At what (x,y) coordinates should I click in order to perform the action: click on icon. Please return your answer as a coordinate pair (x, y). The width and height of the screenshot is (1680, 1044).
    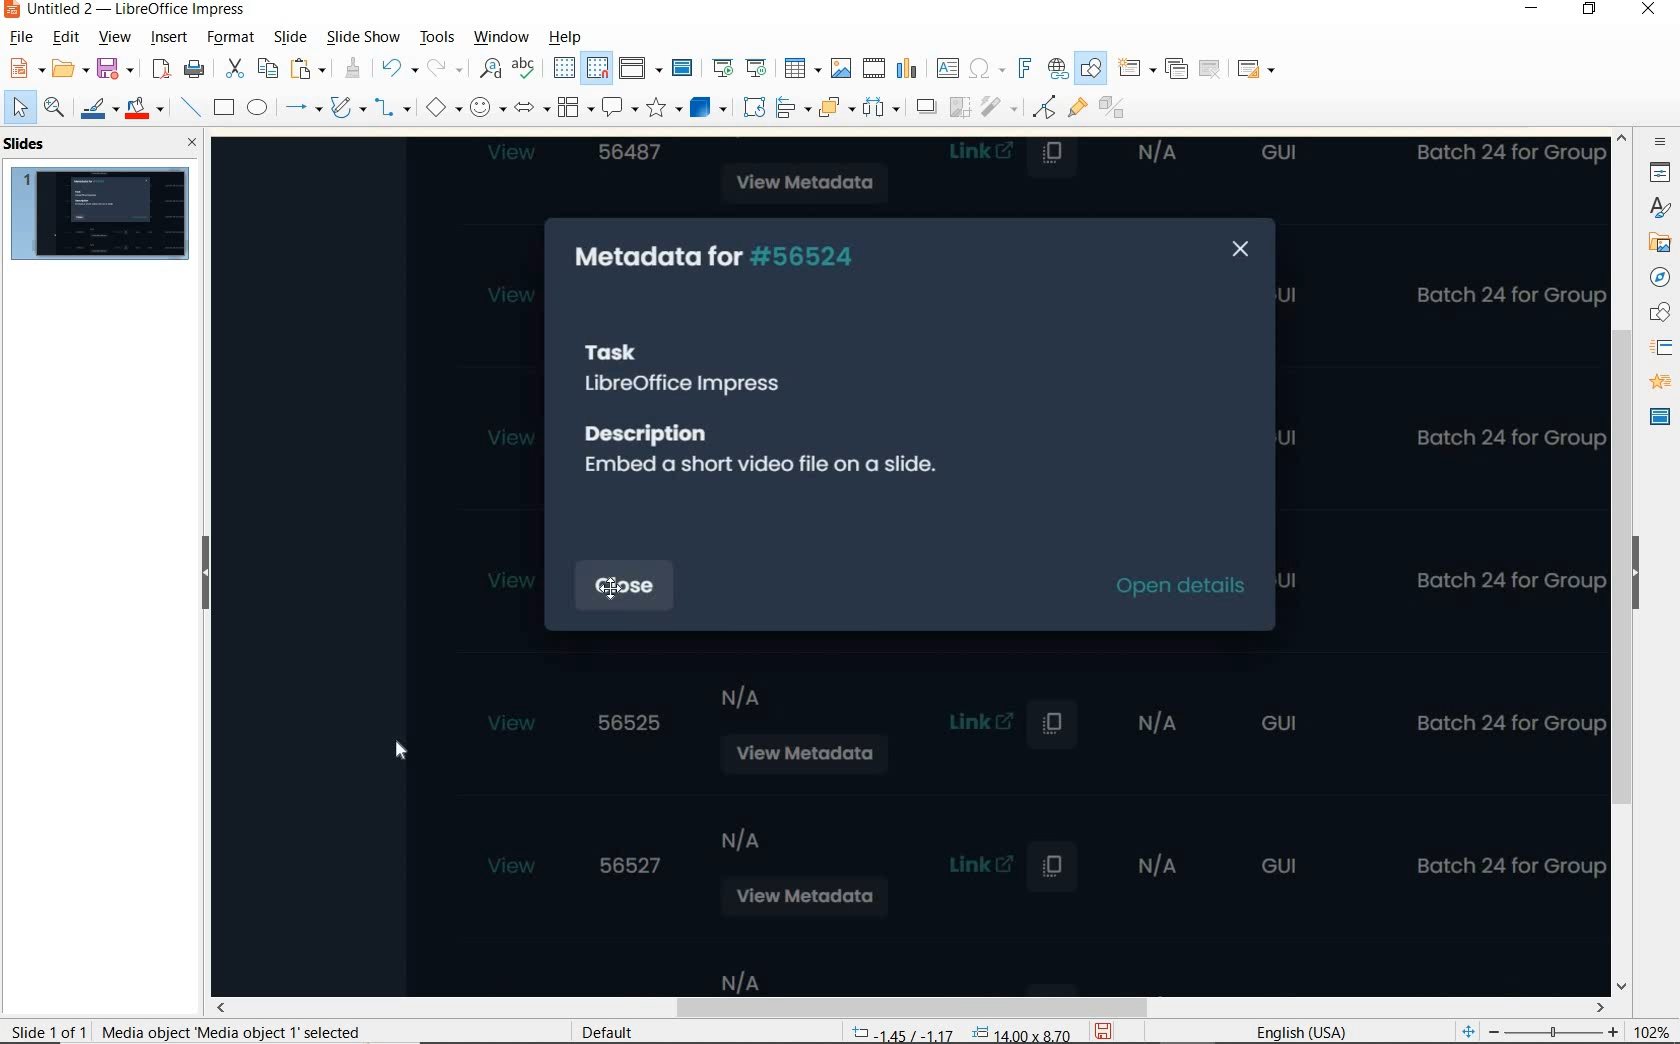
    Looking at the image, I should click on (928, 107).